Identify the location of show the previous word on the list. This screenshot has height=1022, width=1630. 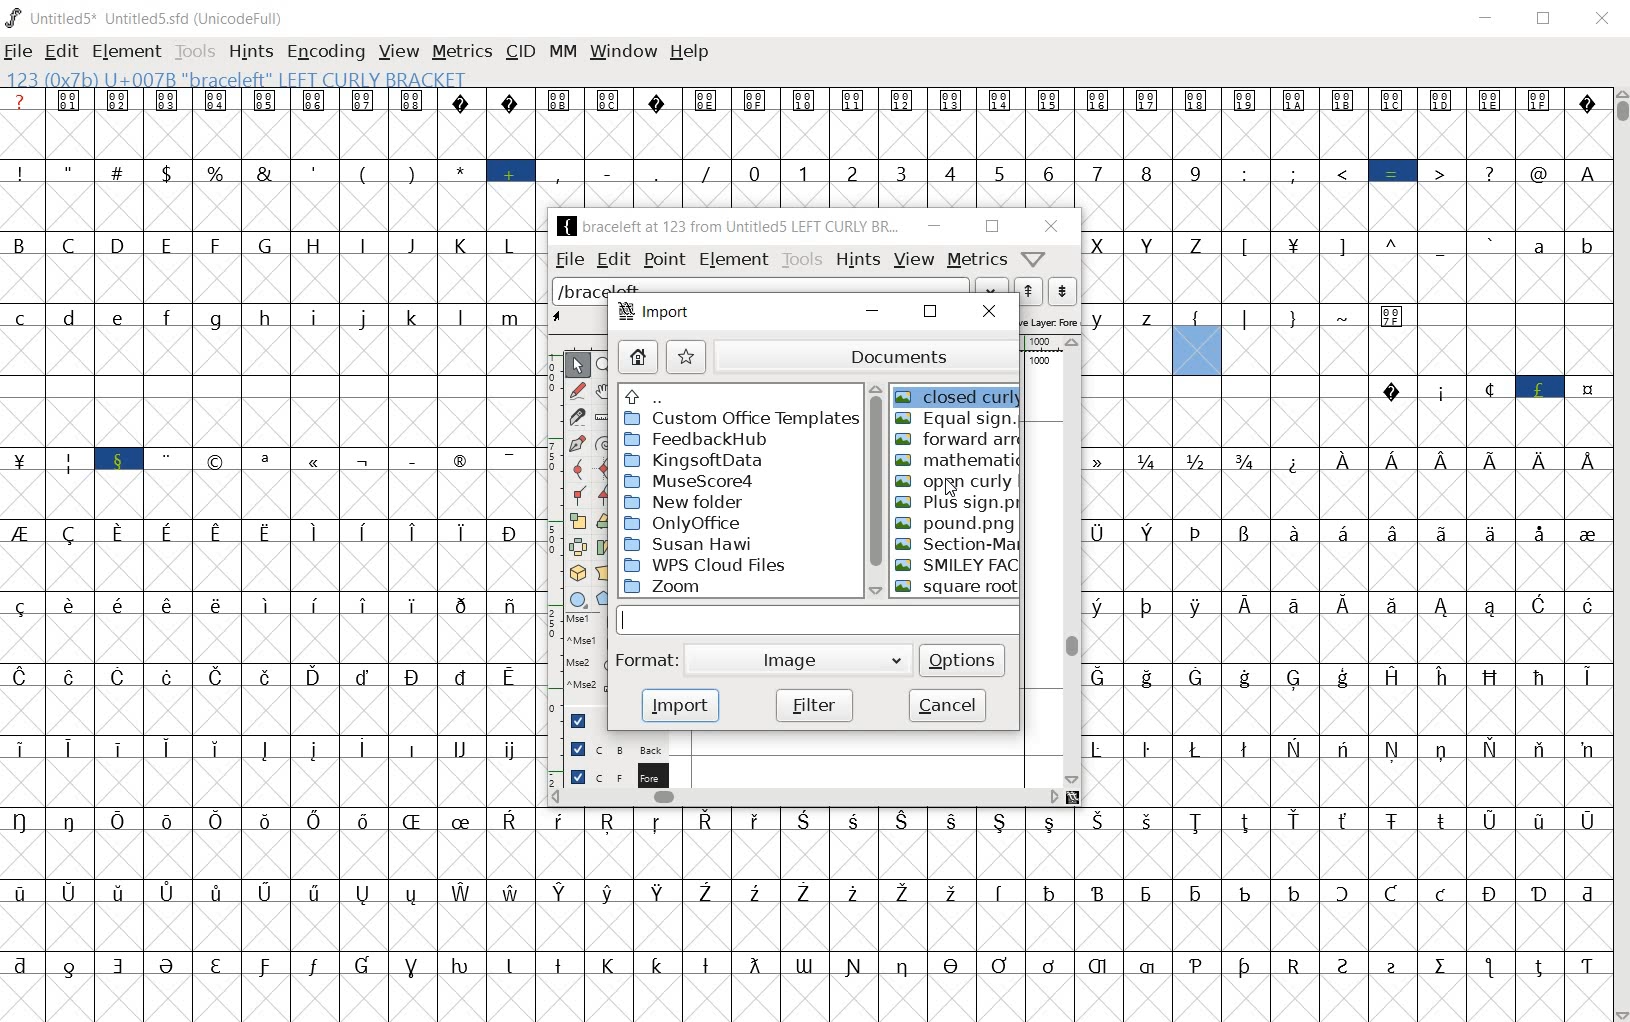
(1061, 291).